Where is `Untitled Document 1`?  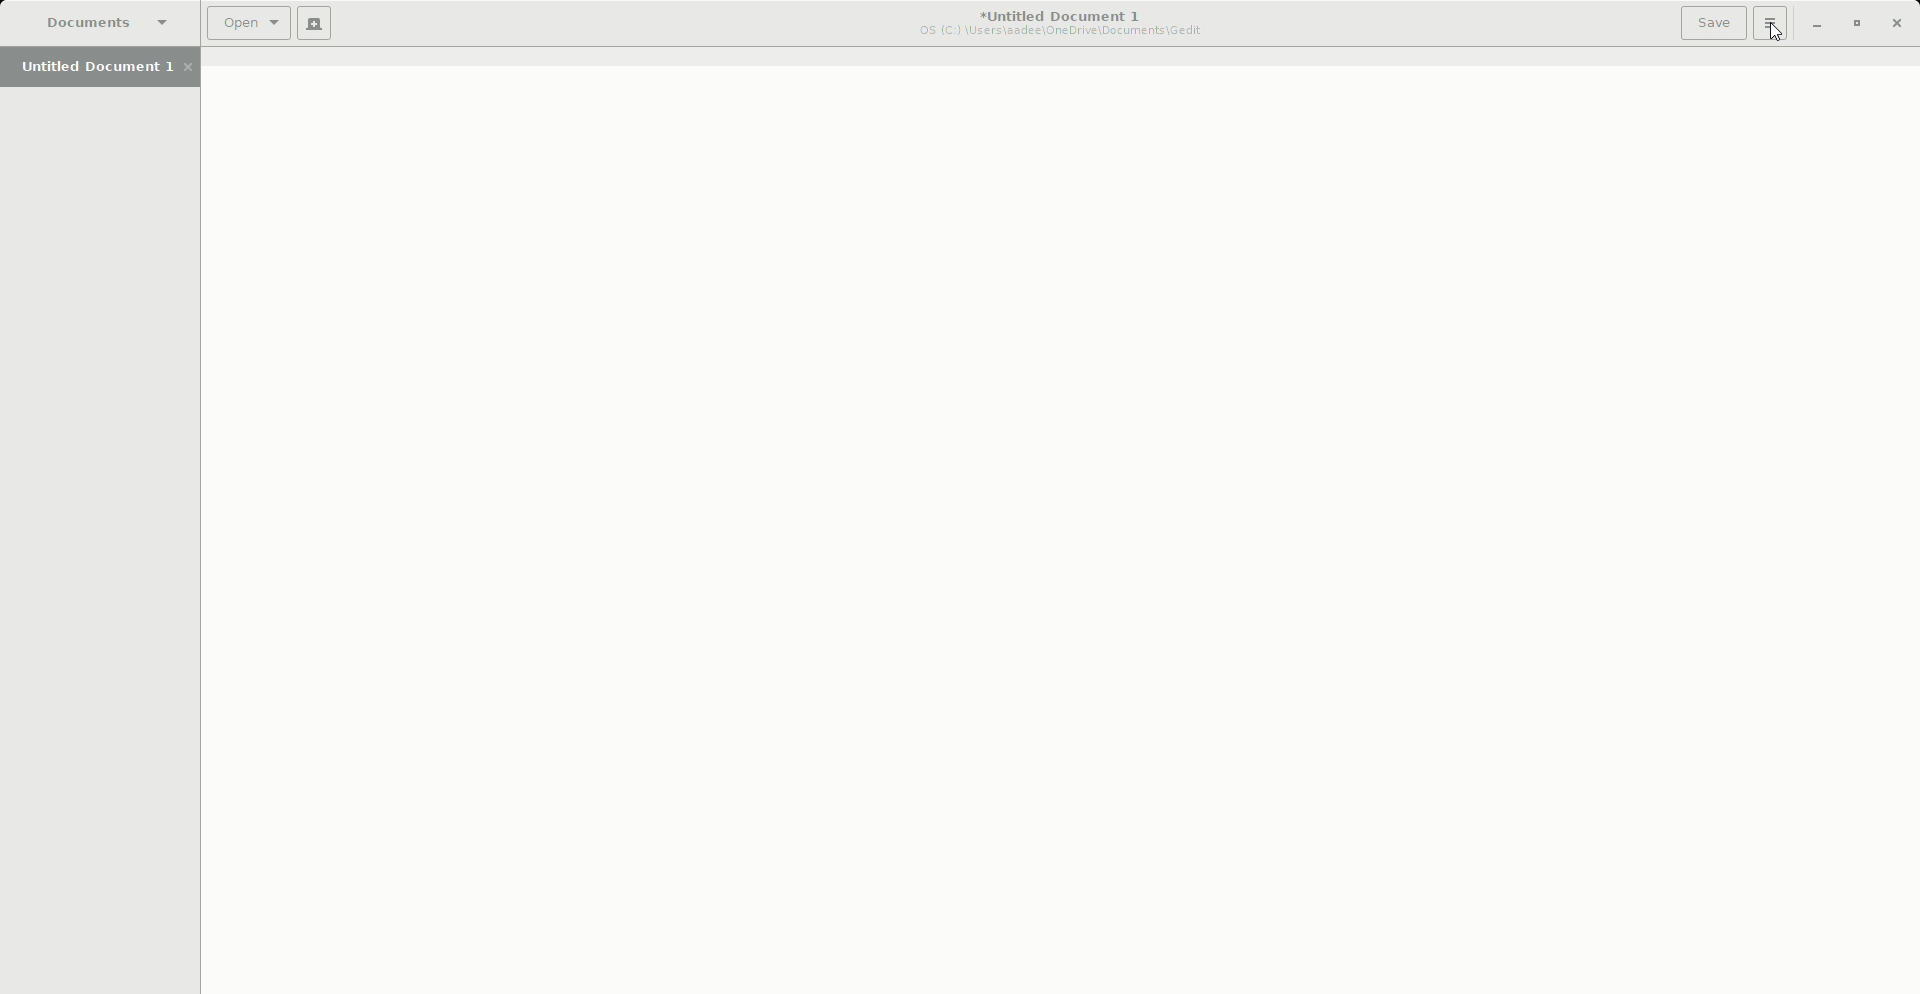
Untitled Document 1 is located at coordinates (100, 68).